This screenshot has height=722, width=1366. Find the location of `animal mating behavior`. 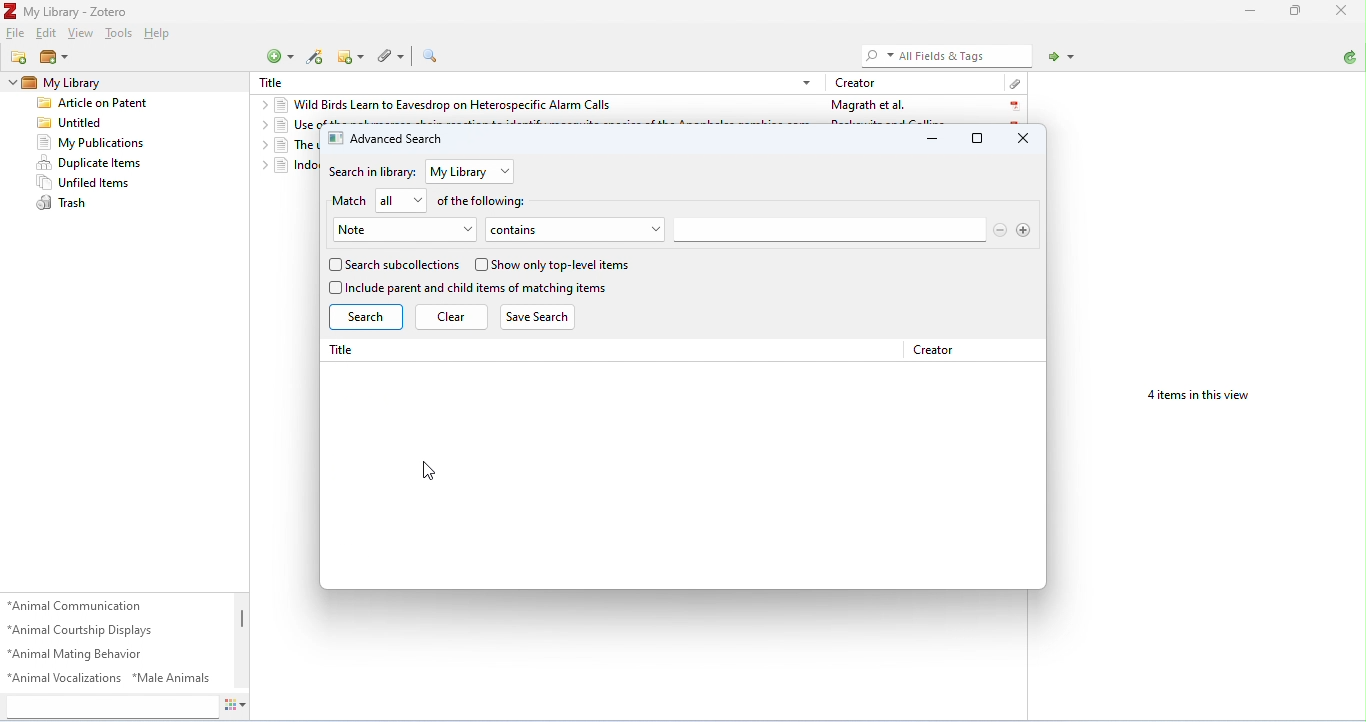

animal mating behavior is located at coordinates (77, 654).